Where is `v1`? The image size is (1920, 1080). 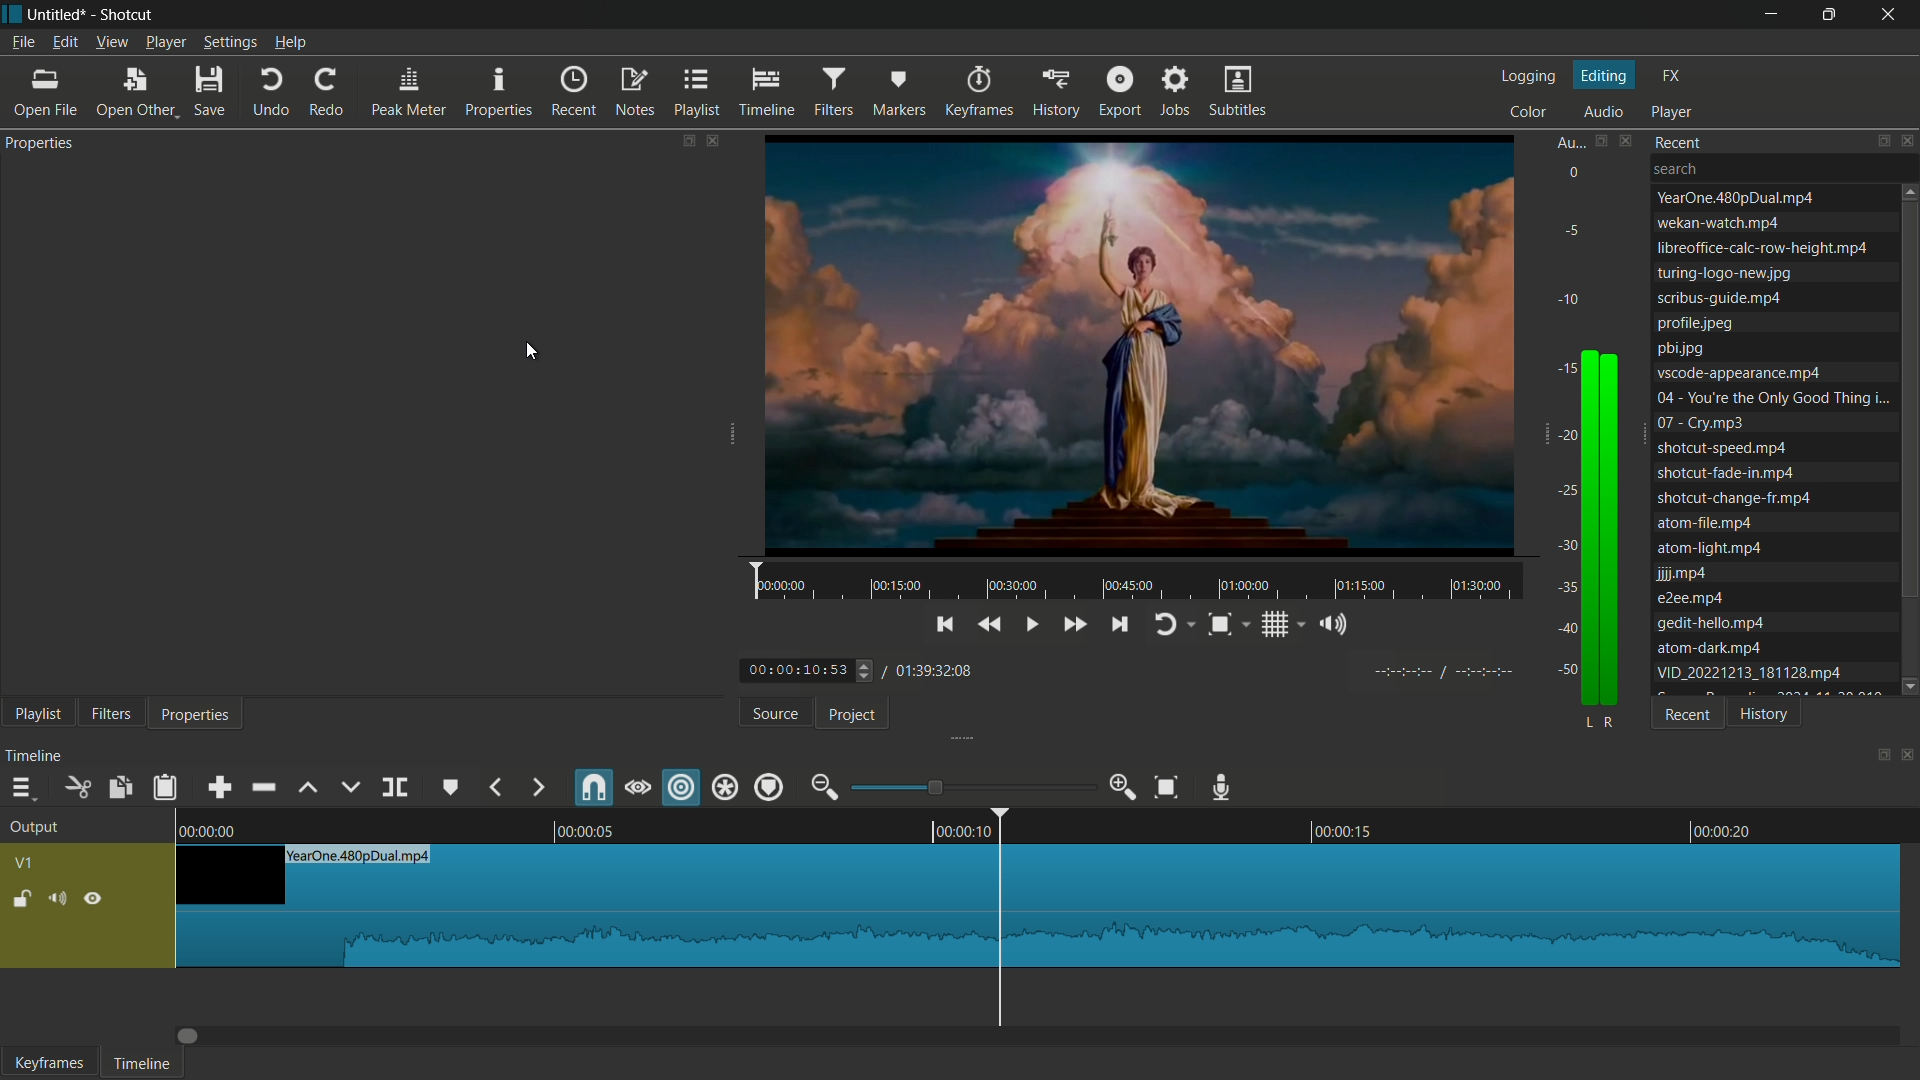 v1 is located at coordinates (23, 865).